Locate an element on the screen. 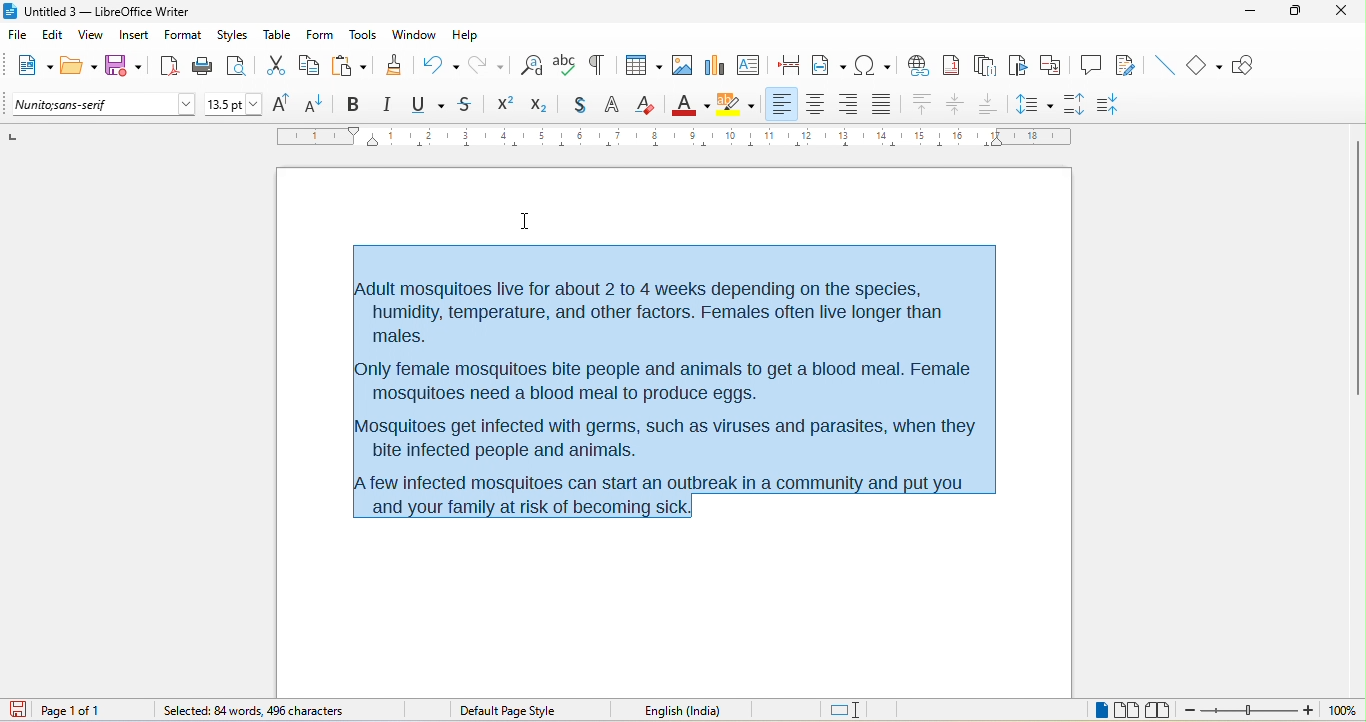  field is located at coordinates (829, 64).